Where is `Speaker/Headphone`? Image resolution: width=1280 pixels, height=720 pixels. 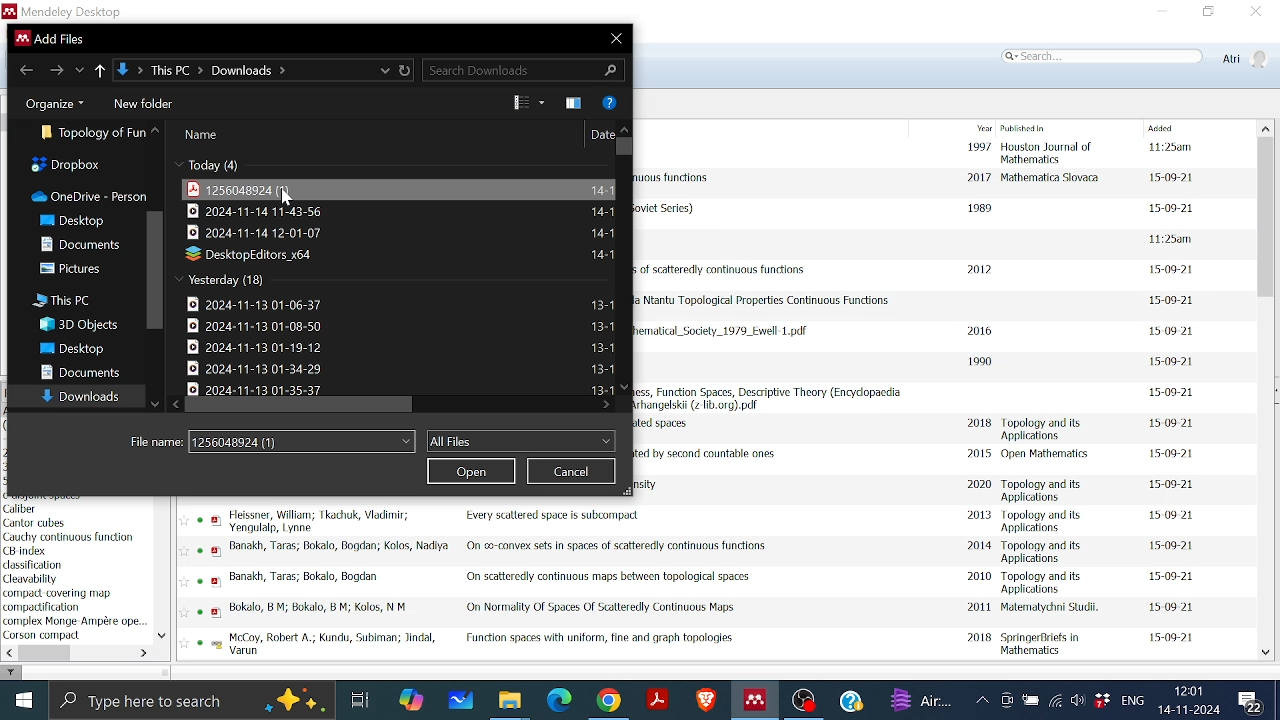
Speaker/Headphone is located at coordinates (1078, 699).